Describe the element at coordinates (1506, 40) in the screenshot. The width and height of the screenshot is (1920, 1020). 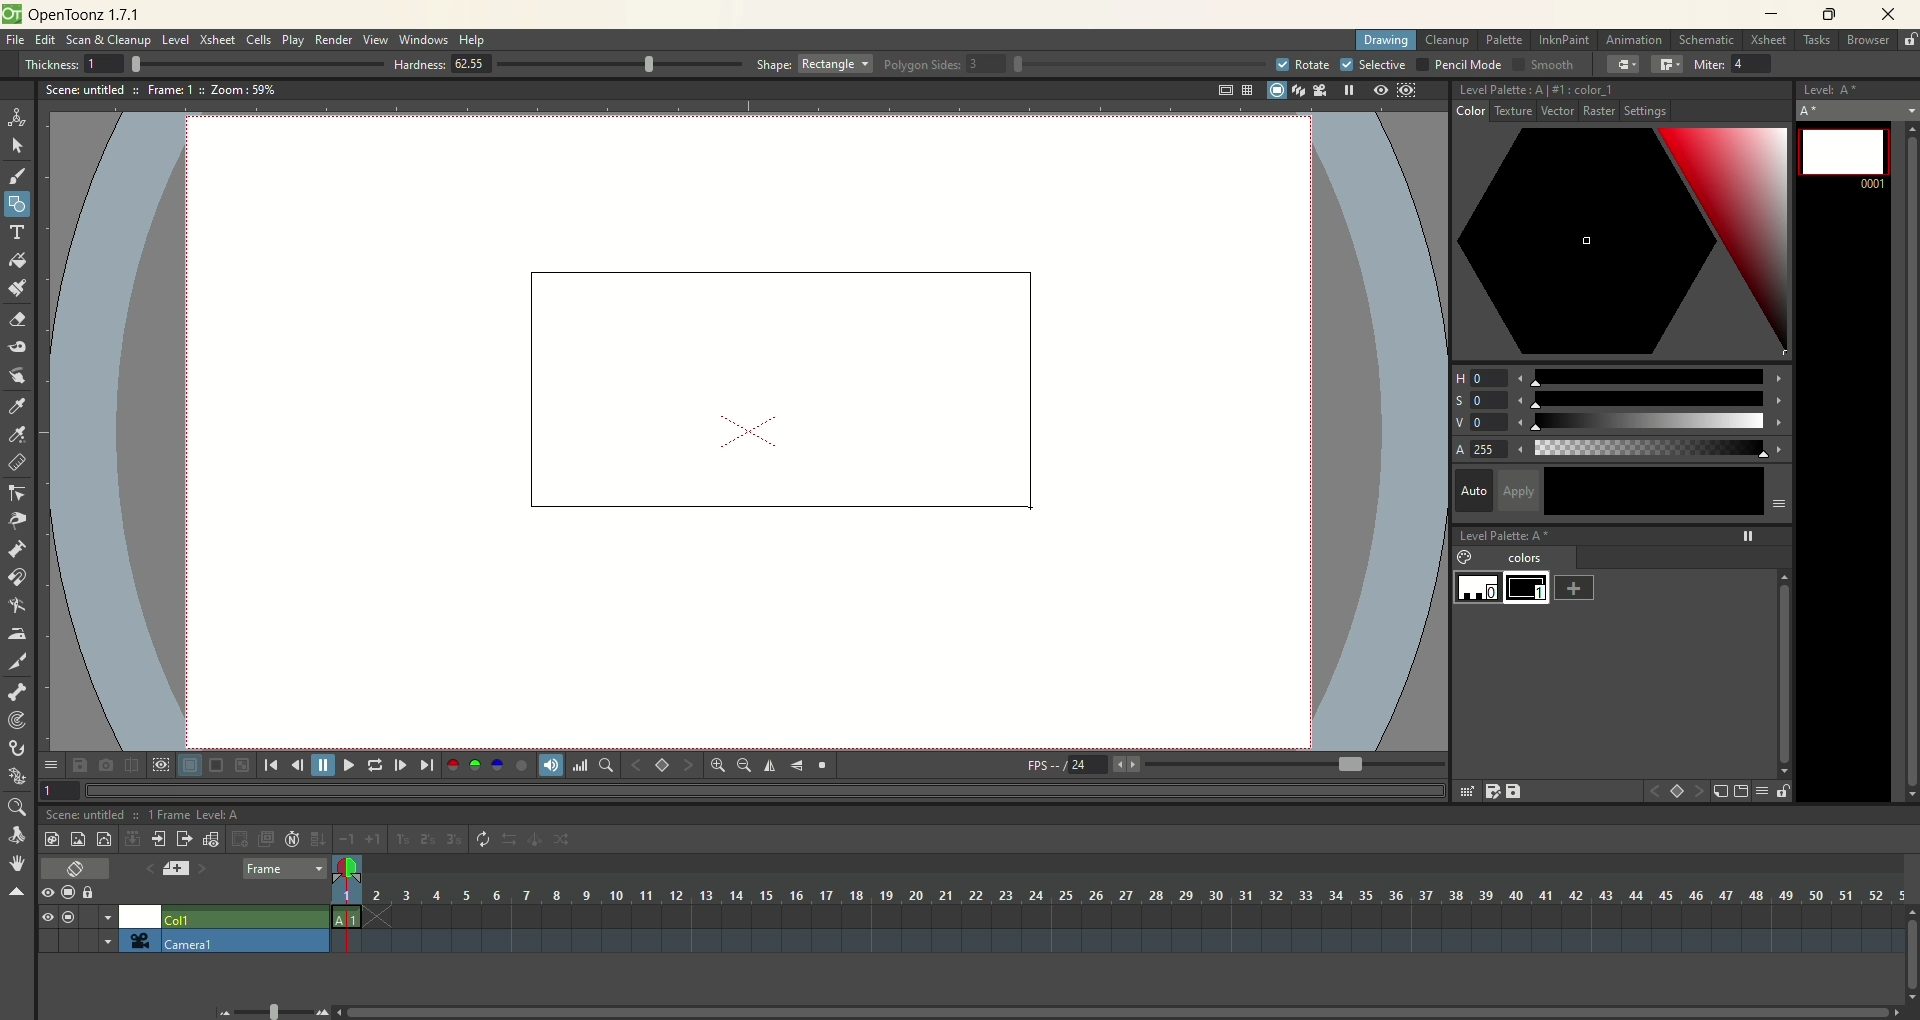
I see `palette` at that location.